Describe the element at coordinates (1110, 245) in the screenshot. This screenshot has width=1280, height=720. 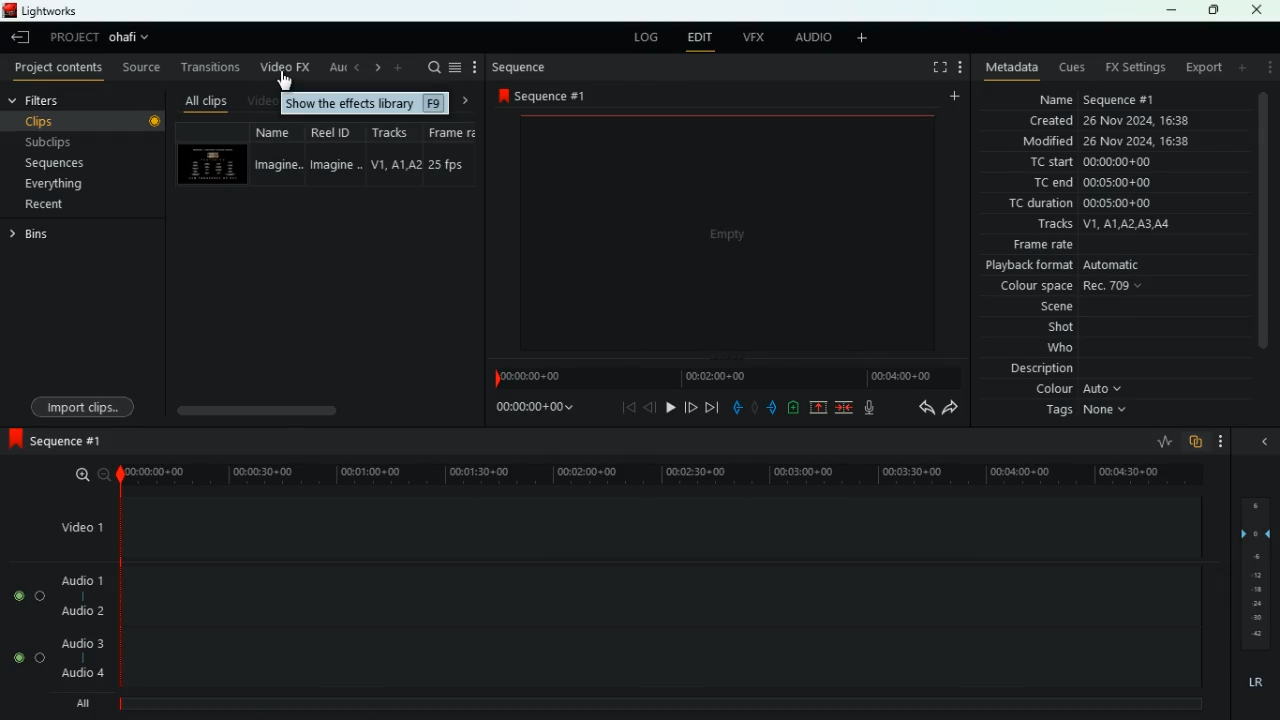
I see `frame rate` at that location.